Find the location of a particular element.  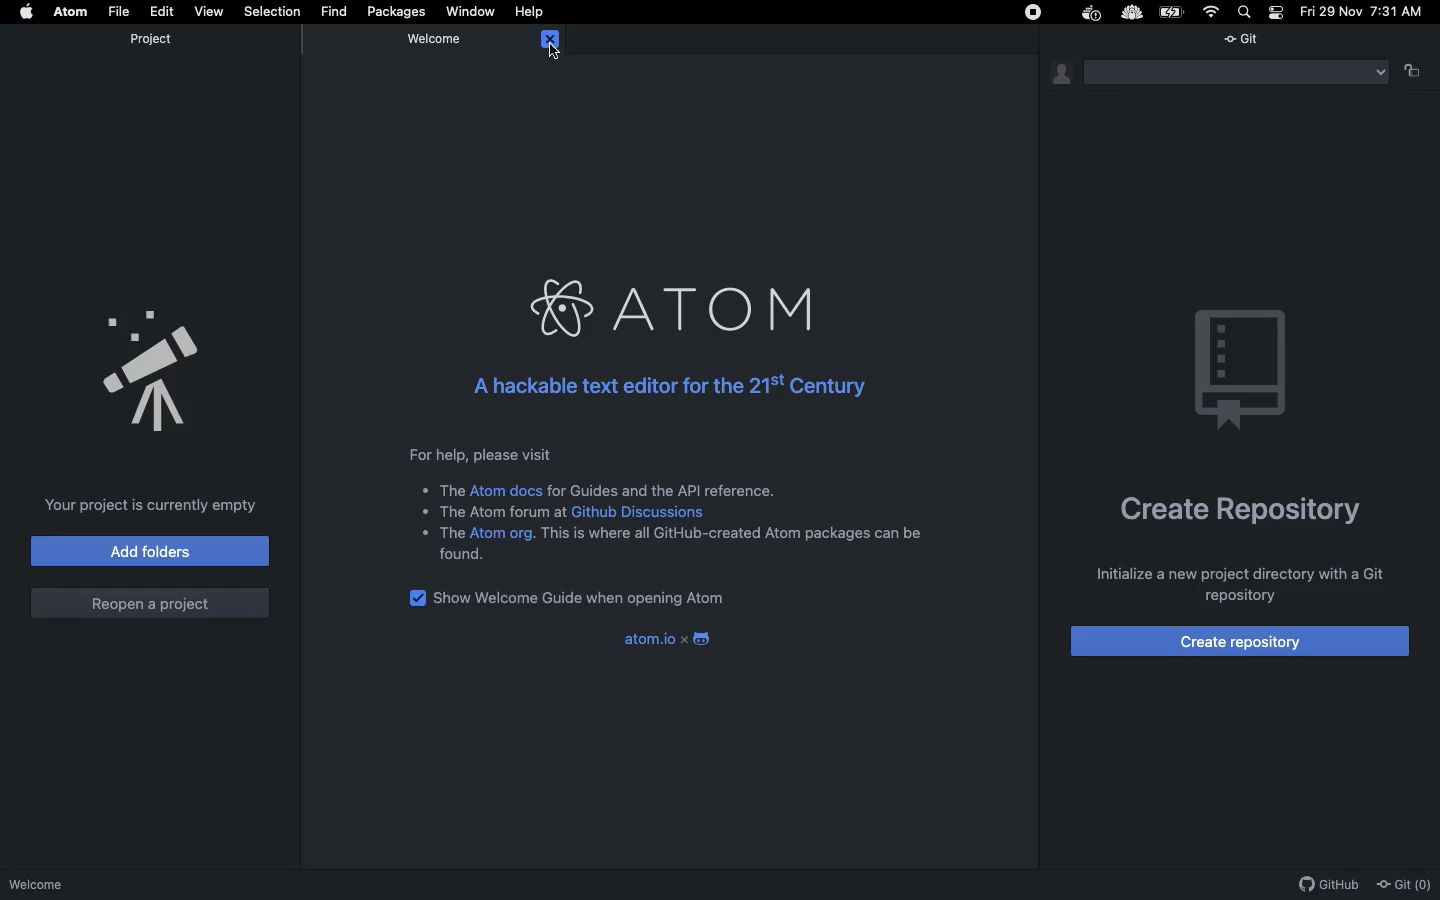

Create repository is located at coordinates (1241, 642).